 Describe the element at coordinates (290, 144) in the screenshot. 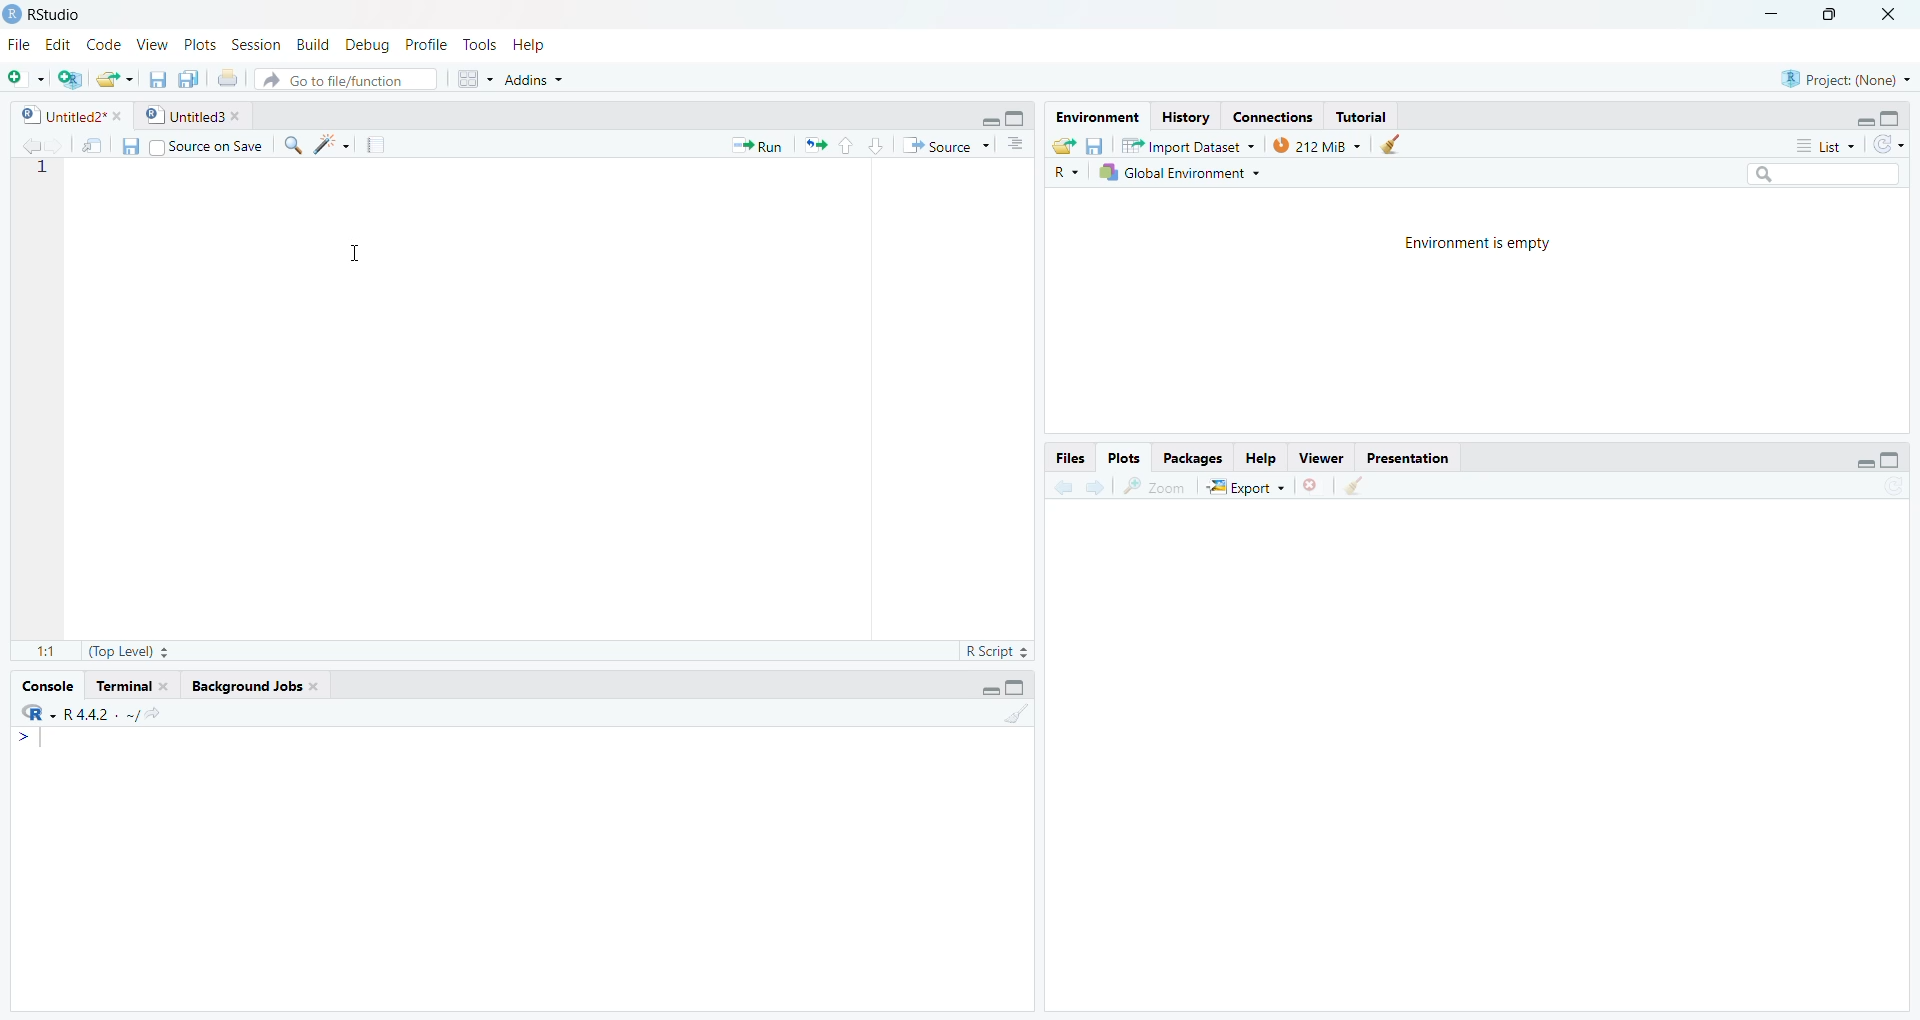

I see `search` at that location.